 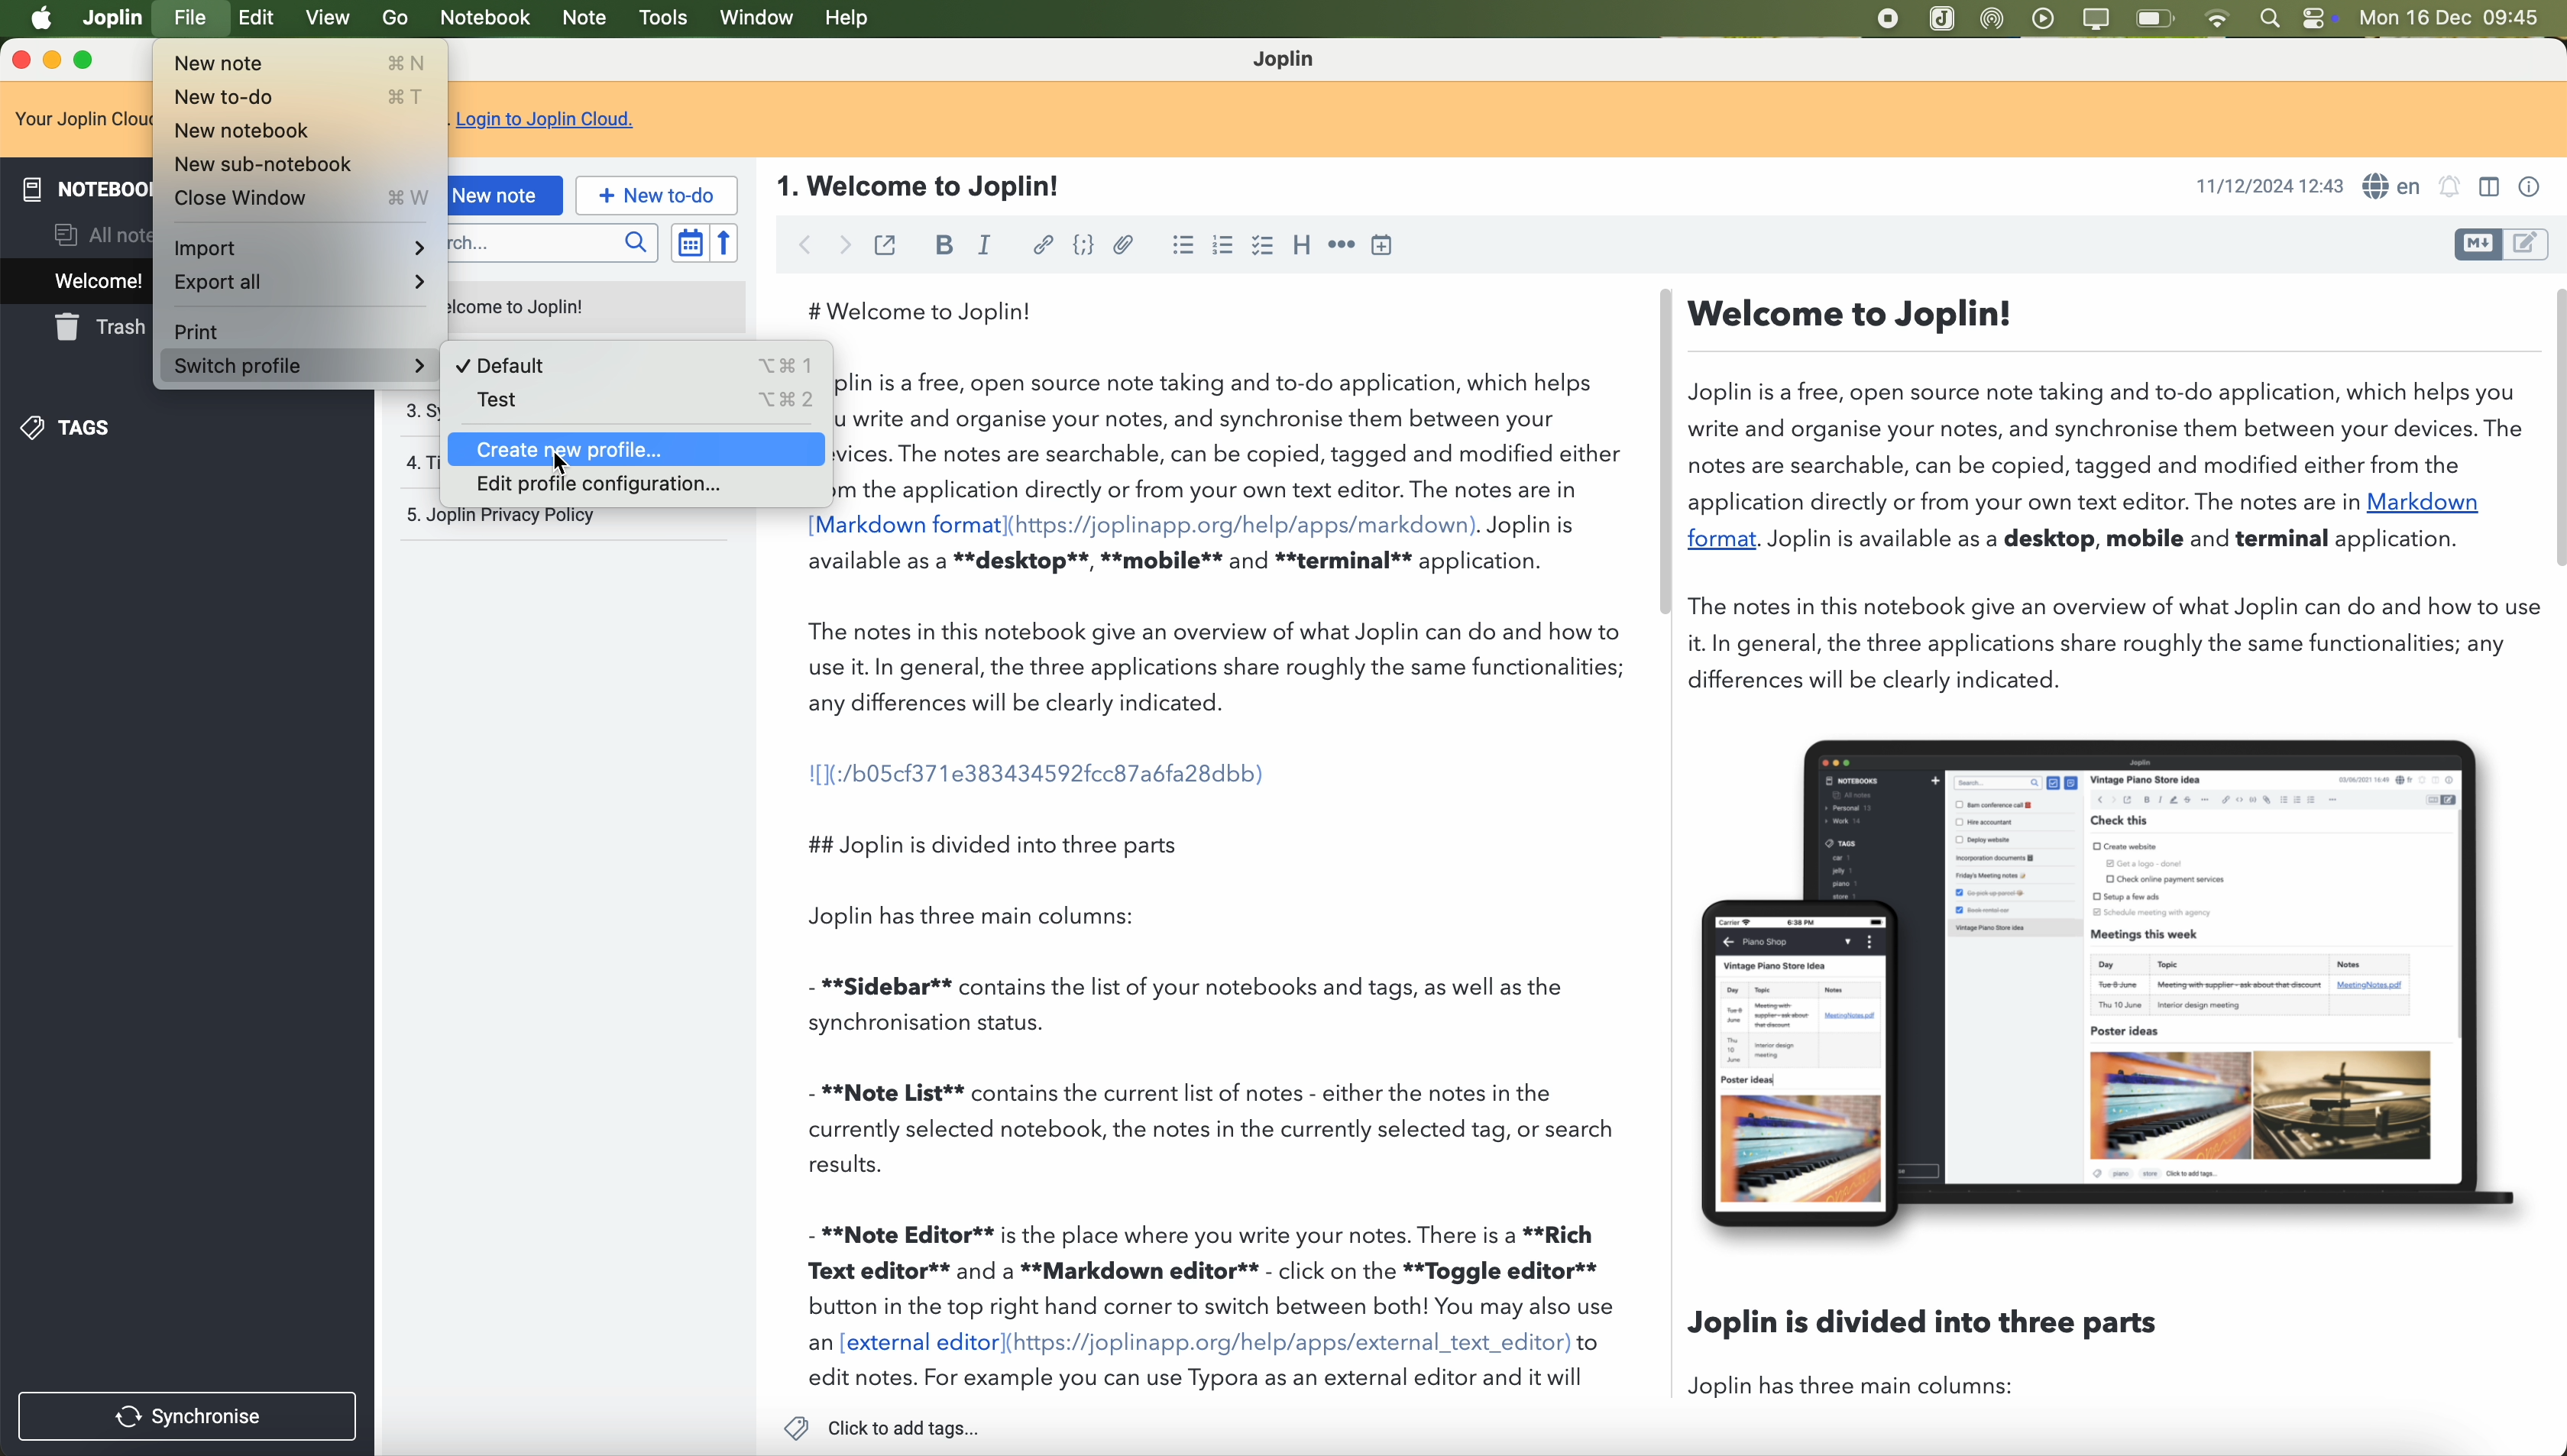 What do you see at coordinates (849, 248) in the screenshot?
I see `foward` at bounding box center [849, 248].